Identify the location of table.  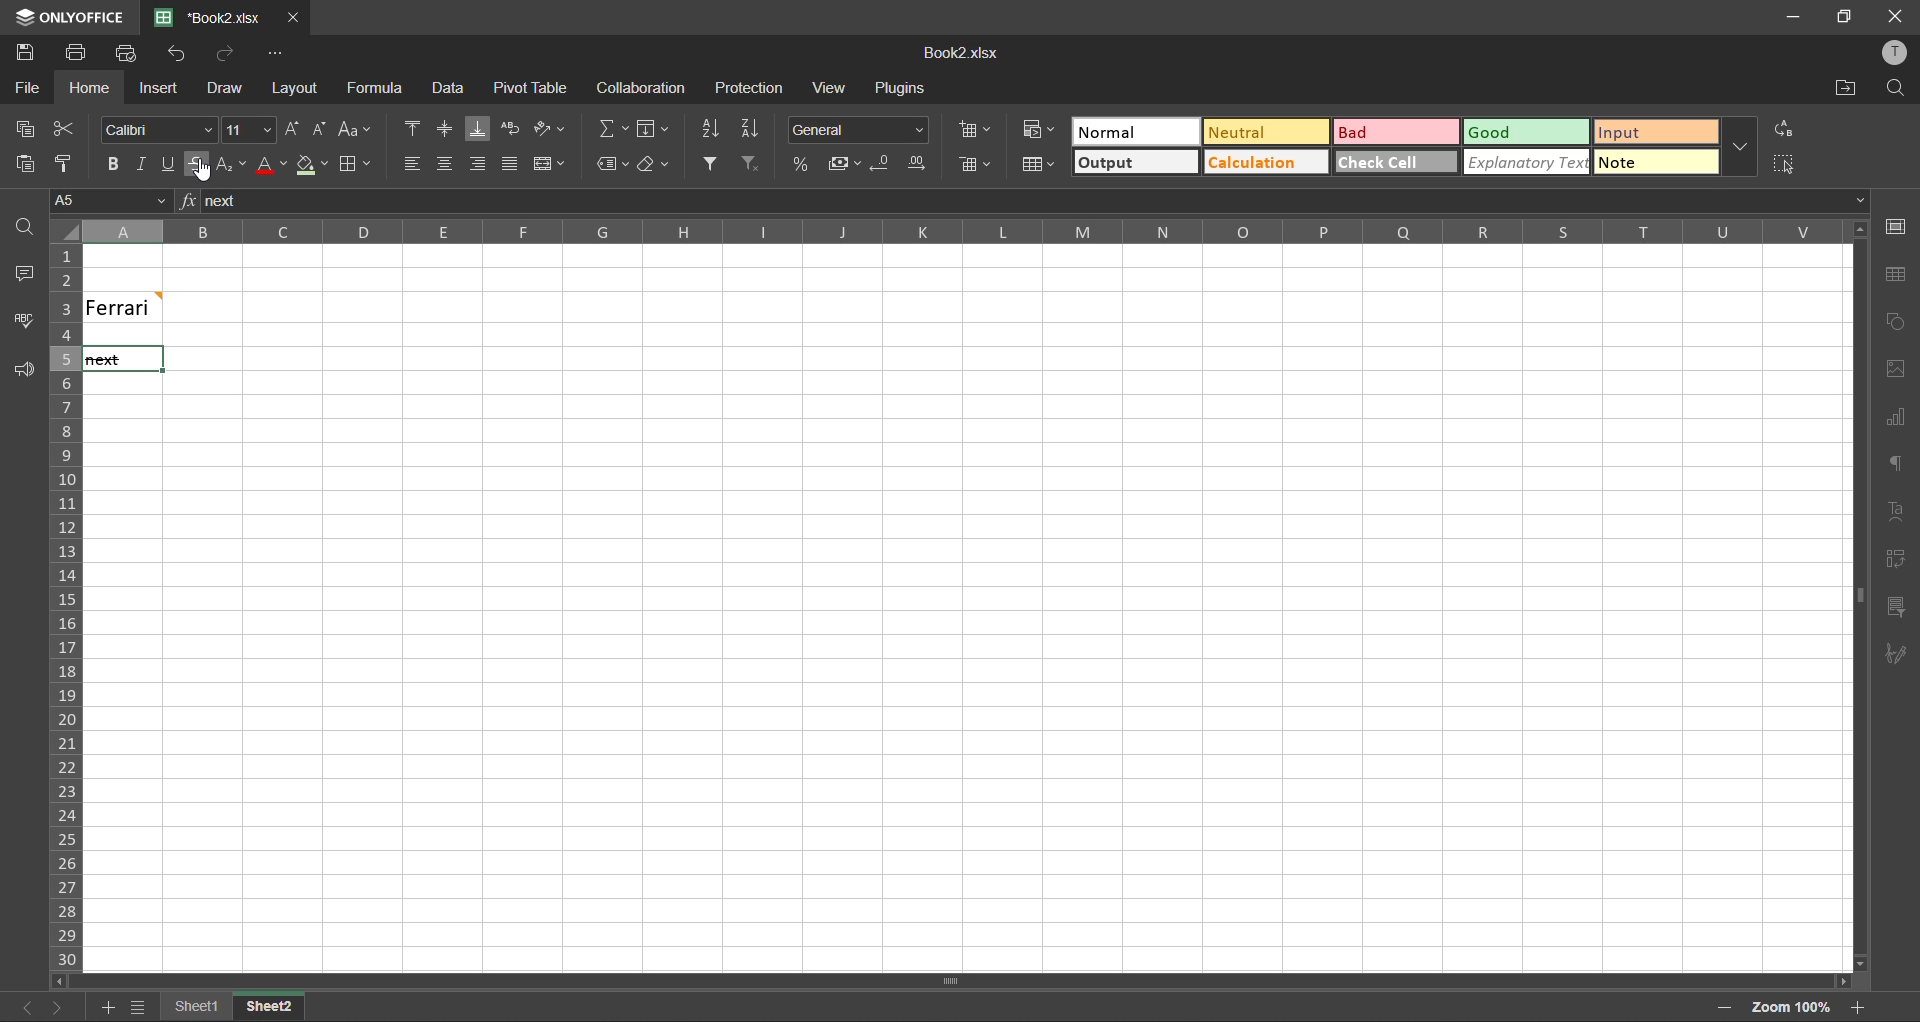
(1898, 275).